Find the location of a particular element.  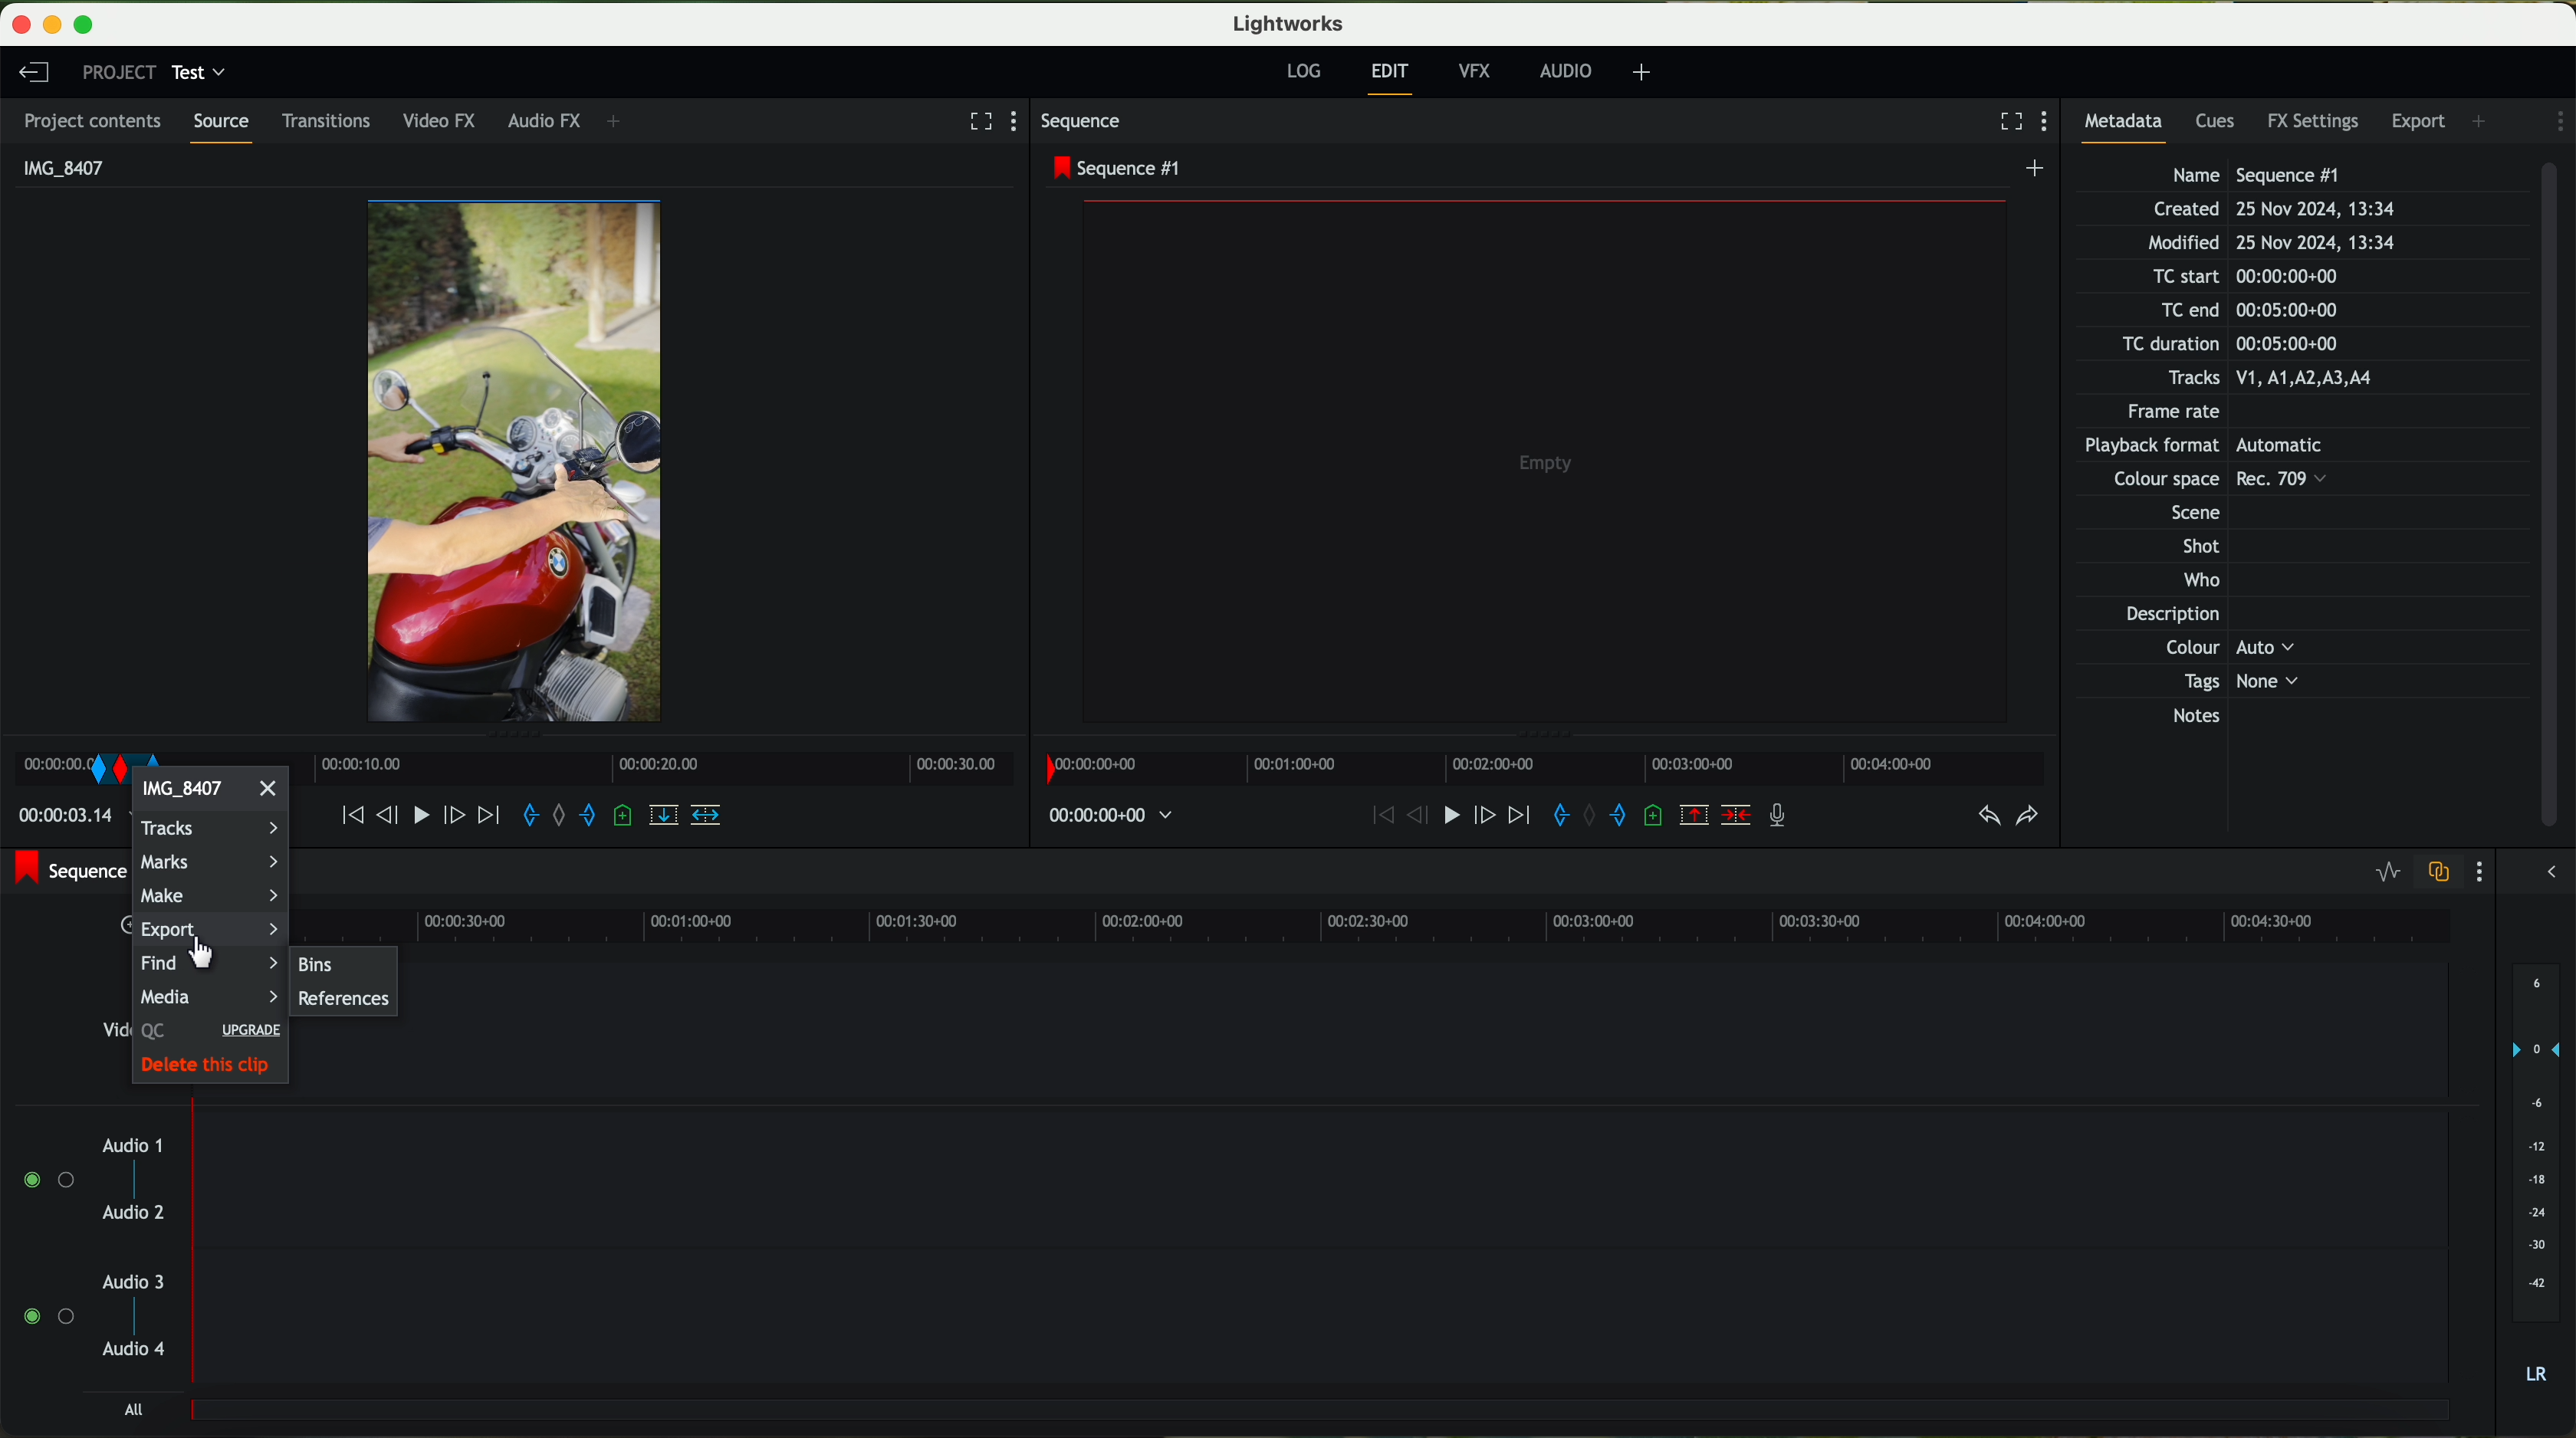

remove the marked section is located at coordinates (1696, 817).